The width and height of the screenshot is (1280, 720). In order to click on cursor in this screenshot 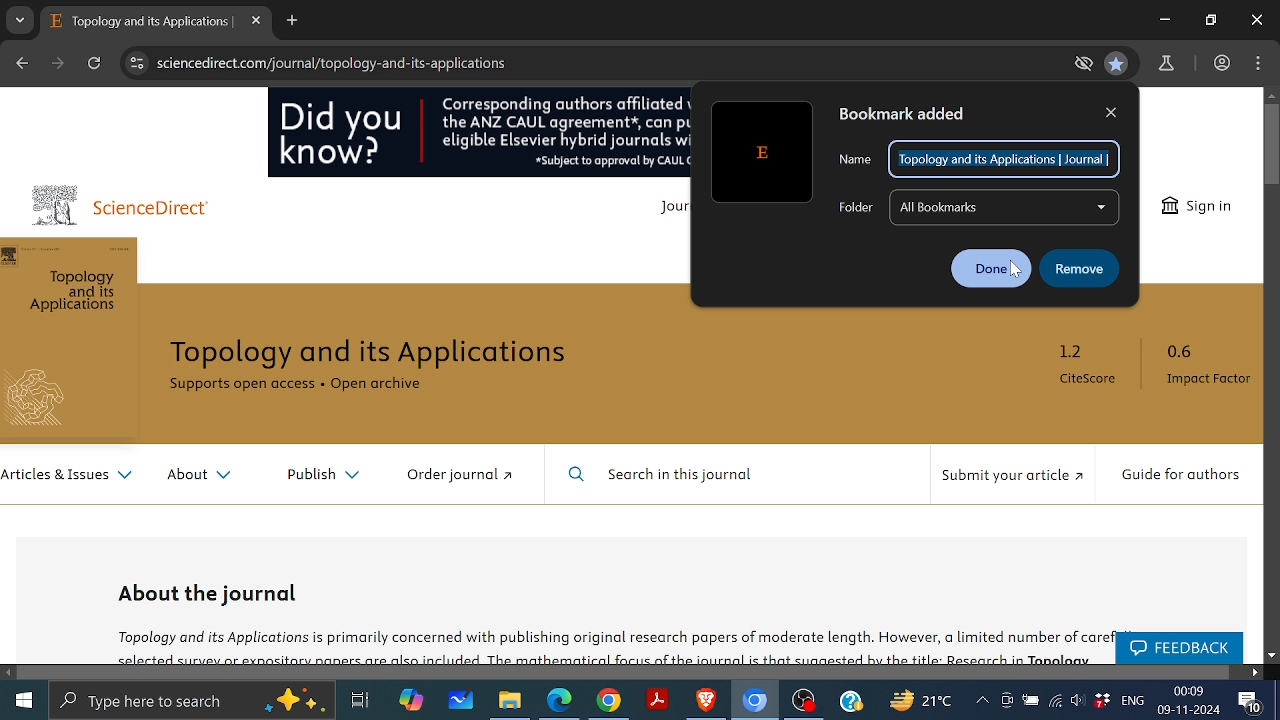, I will do `click(1014, 279)`.